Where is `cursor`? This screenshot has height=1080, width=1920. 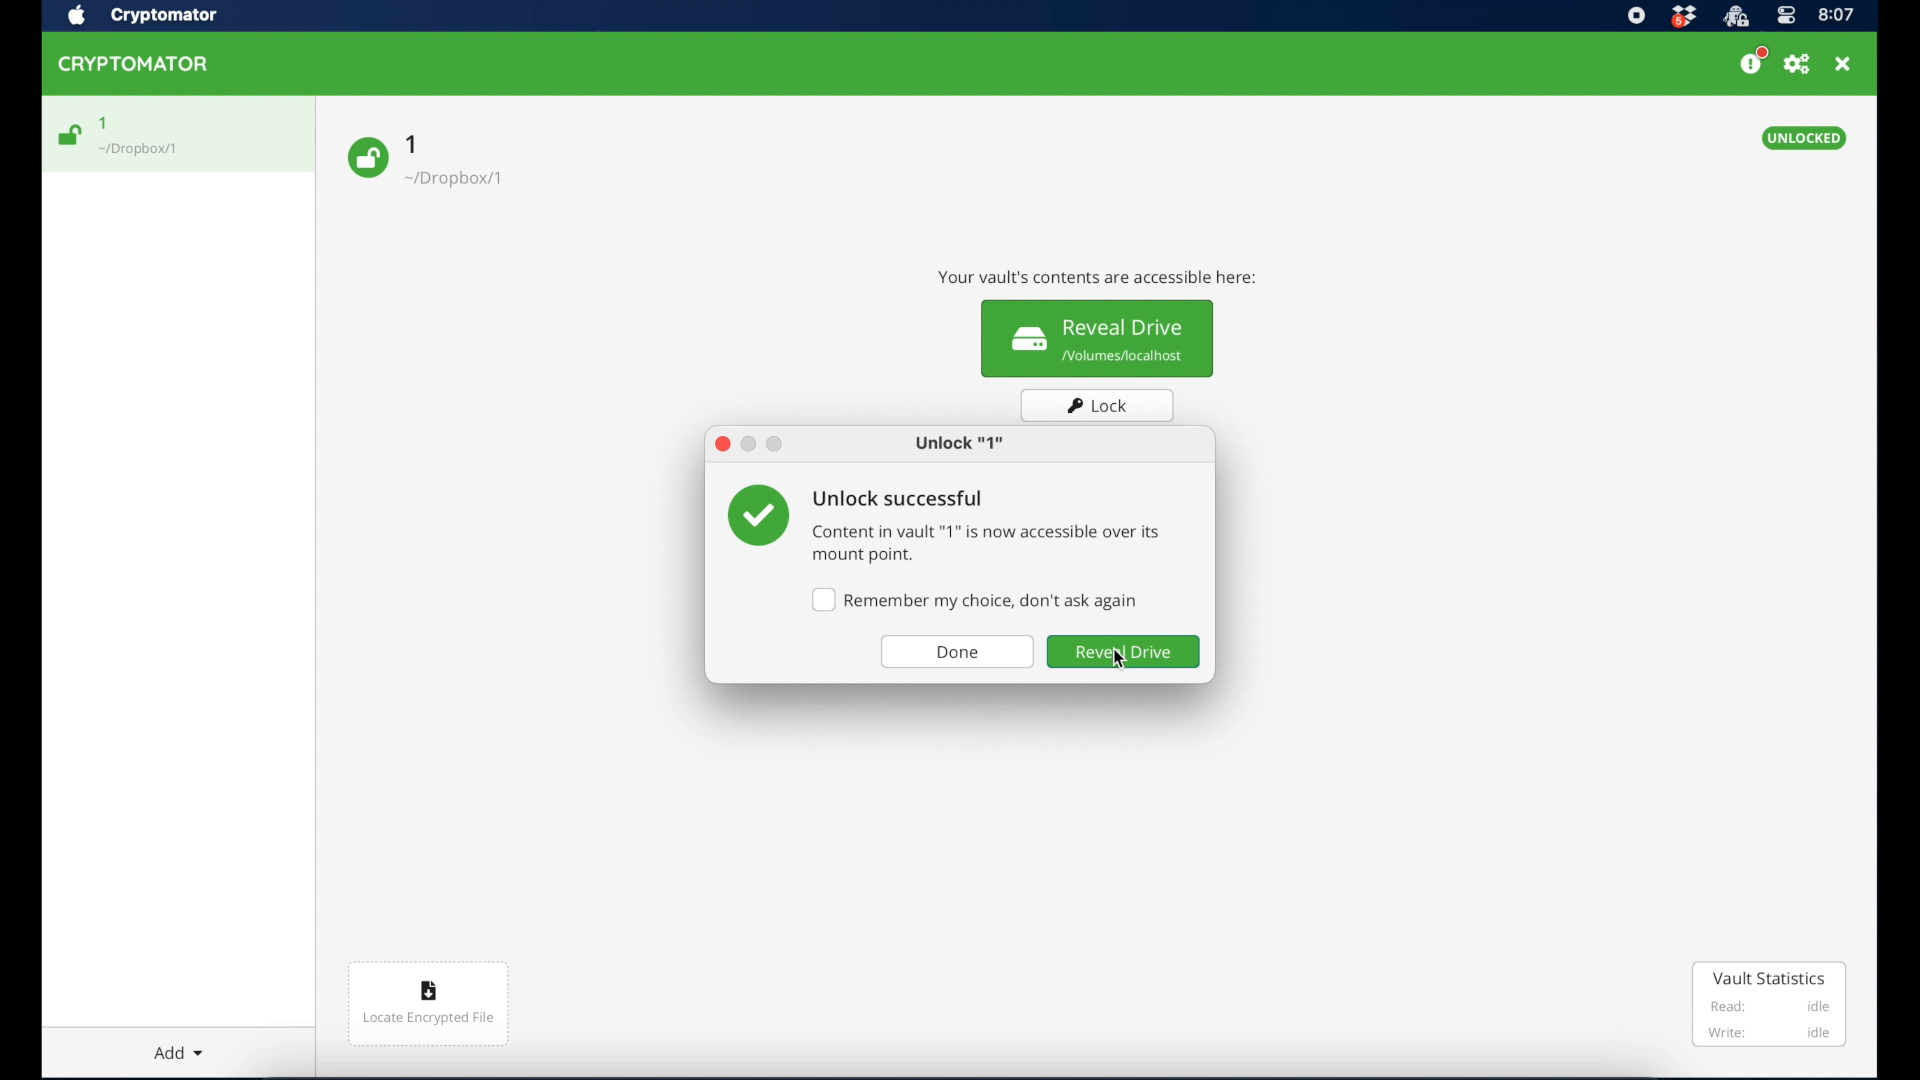 cursor is located at coordinates (1127, 664).